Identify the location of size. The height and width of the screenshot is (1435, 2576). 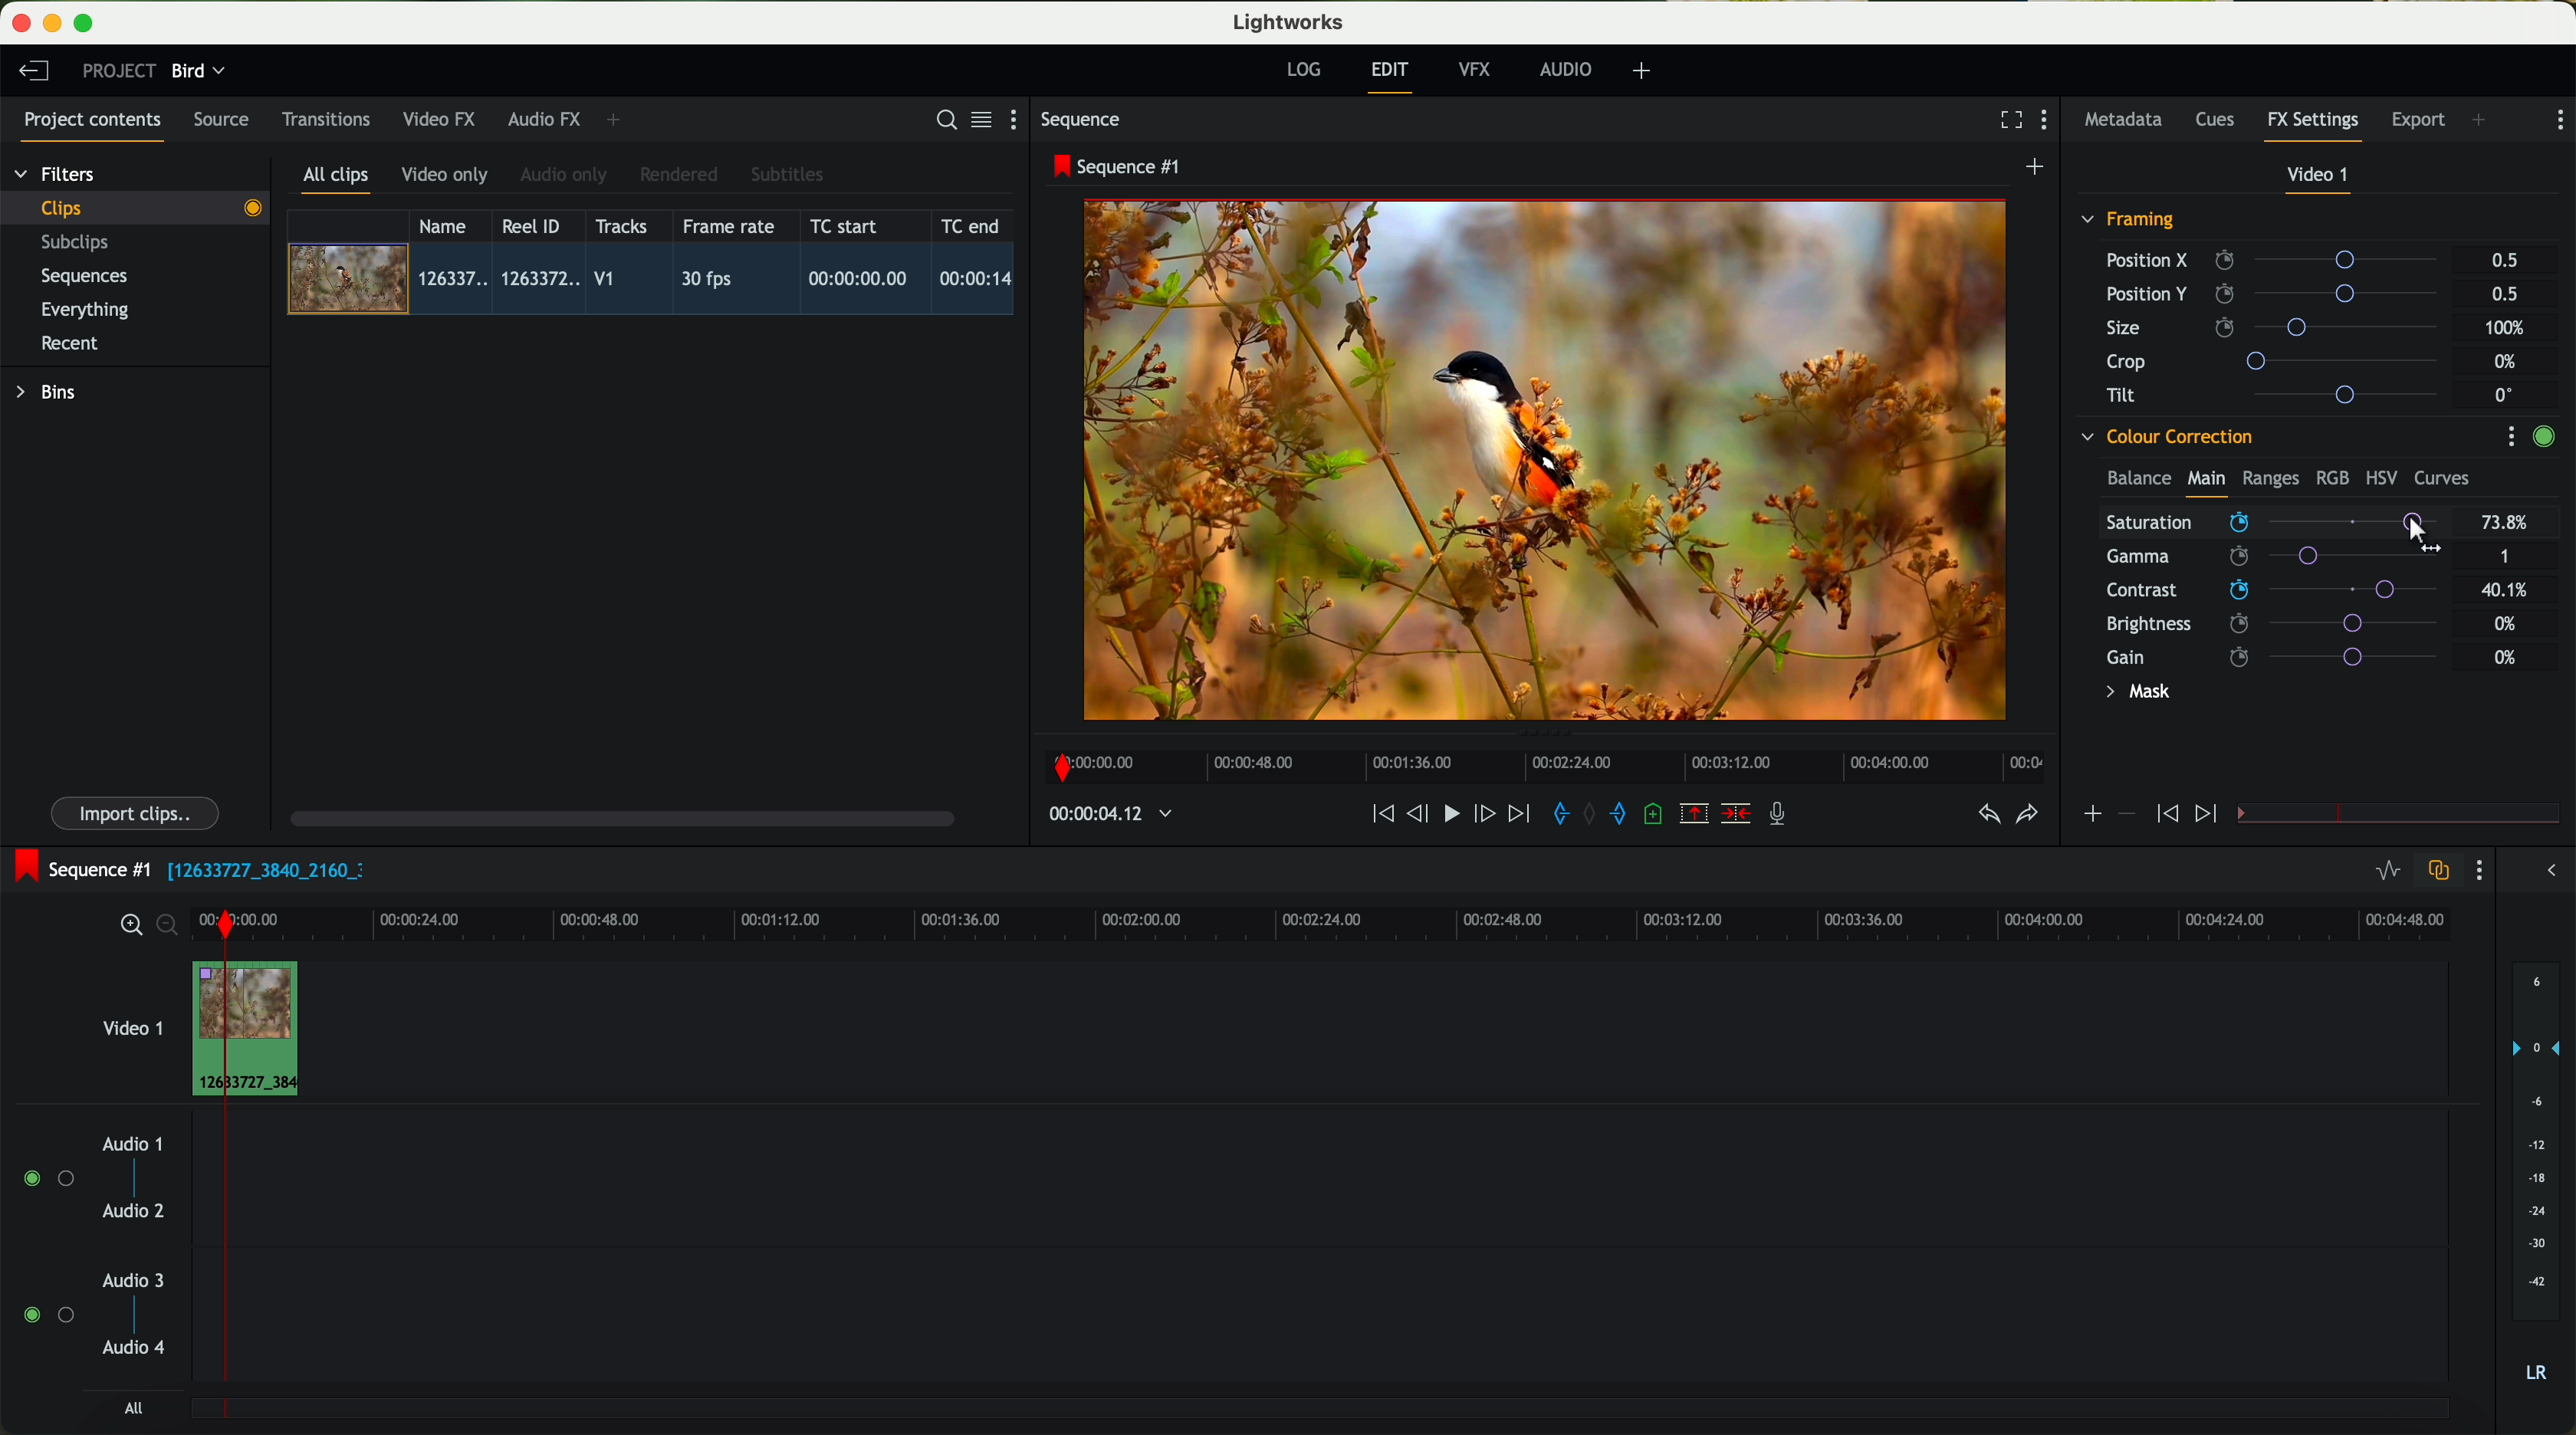
(2277, 328).